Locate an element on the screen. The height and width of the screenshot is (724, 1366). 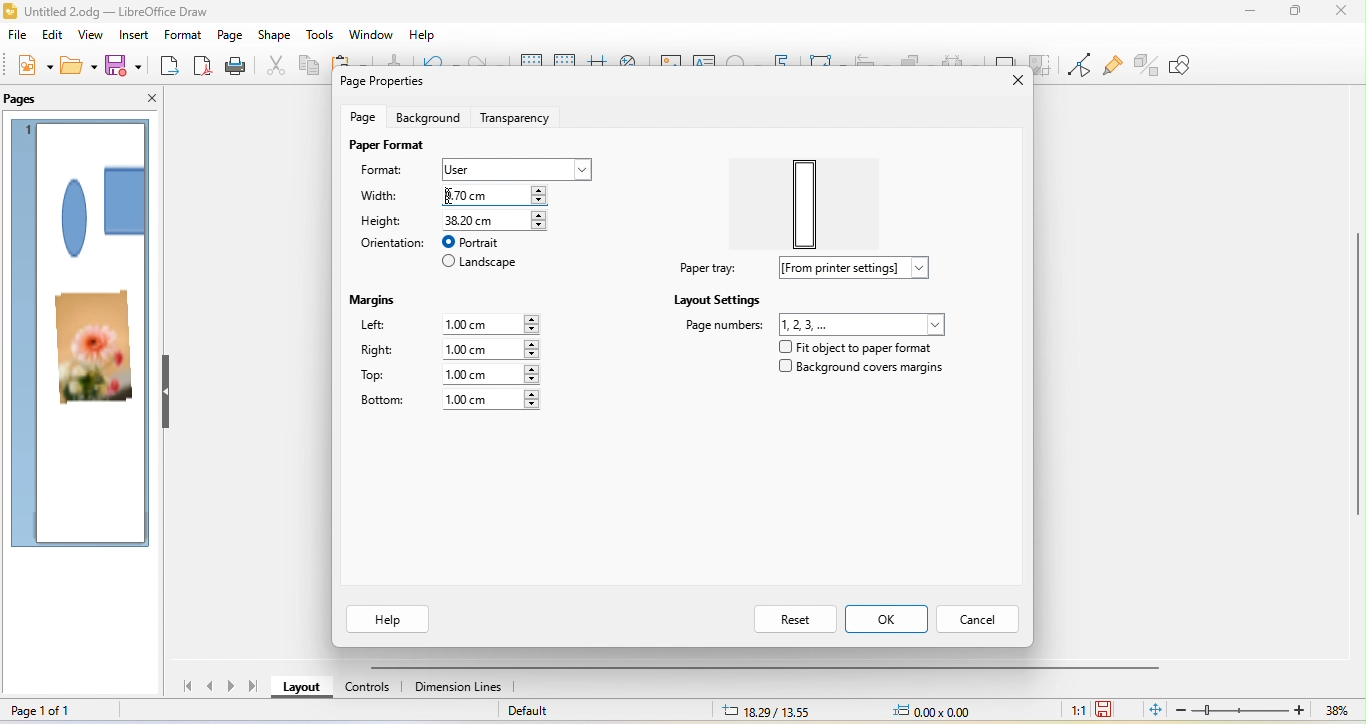
cancel is located at coordinates (982, 618).